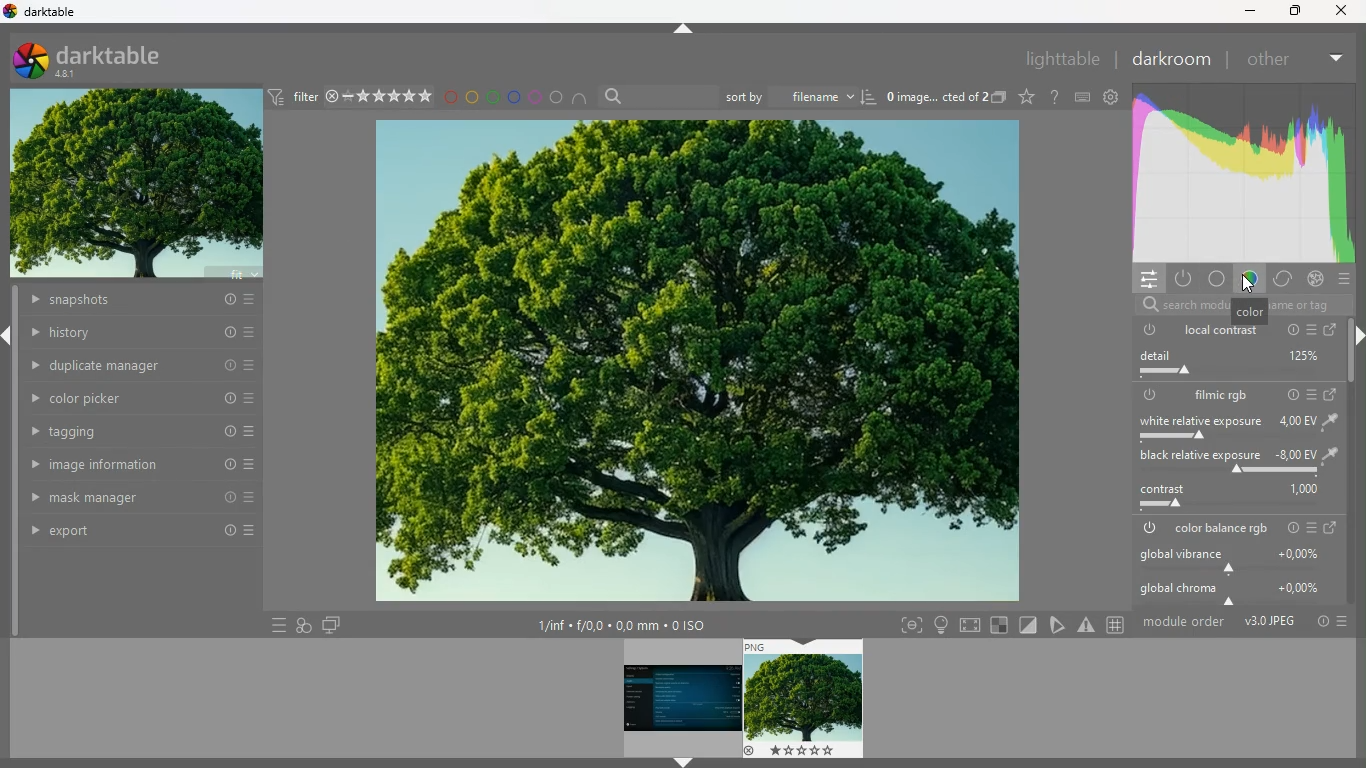 This screenshot has height=768, width=1366. Describe the element at coordinates (1170, 59) in the screenshot. I see `darkroom` at that location.